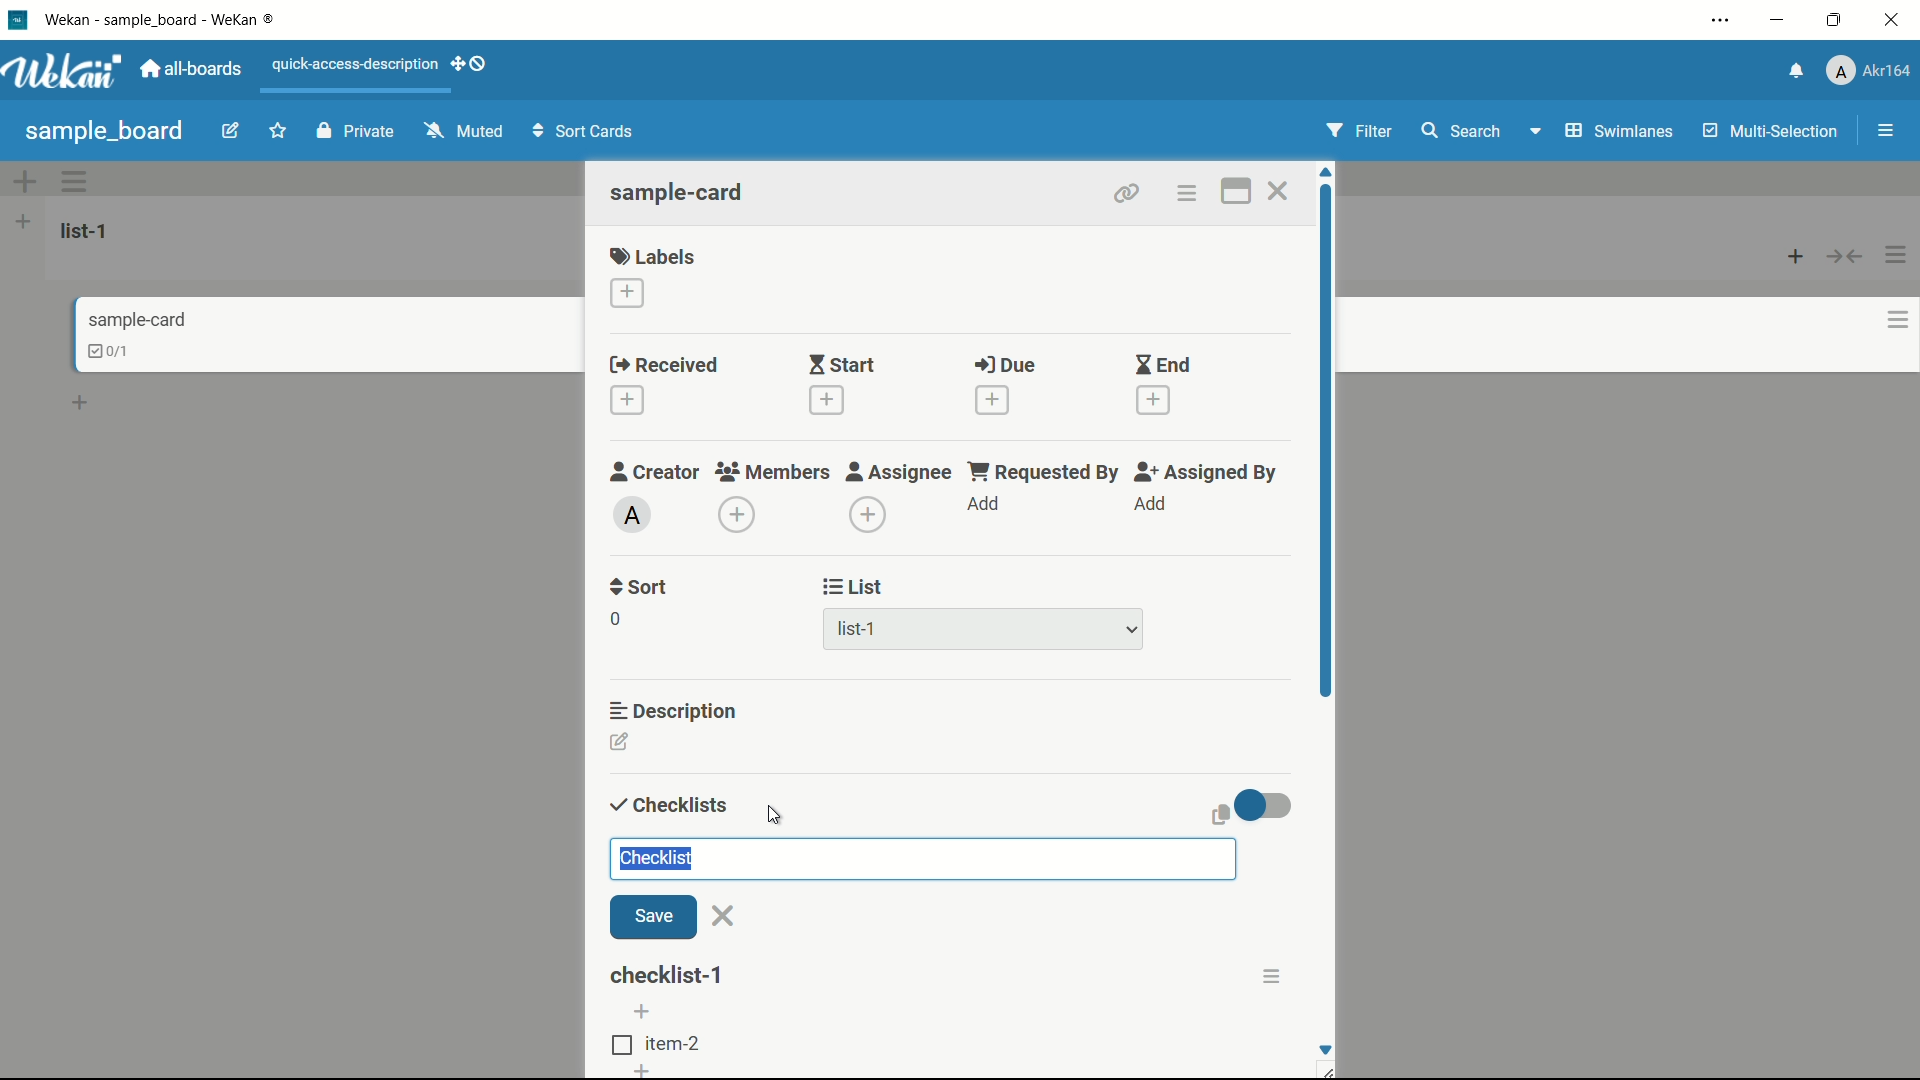 The width and height of the screenshot is (1920, 1080). Describe the element at coordinates (1897, 255) in the screenshot. I see `list actions` at that location.